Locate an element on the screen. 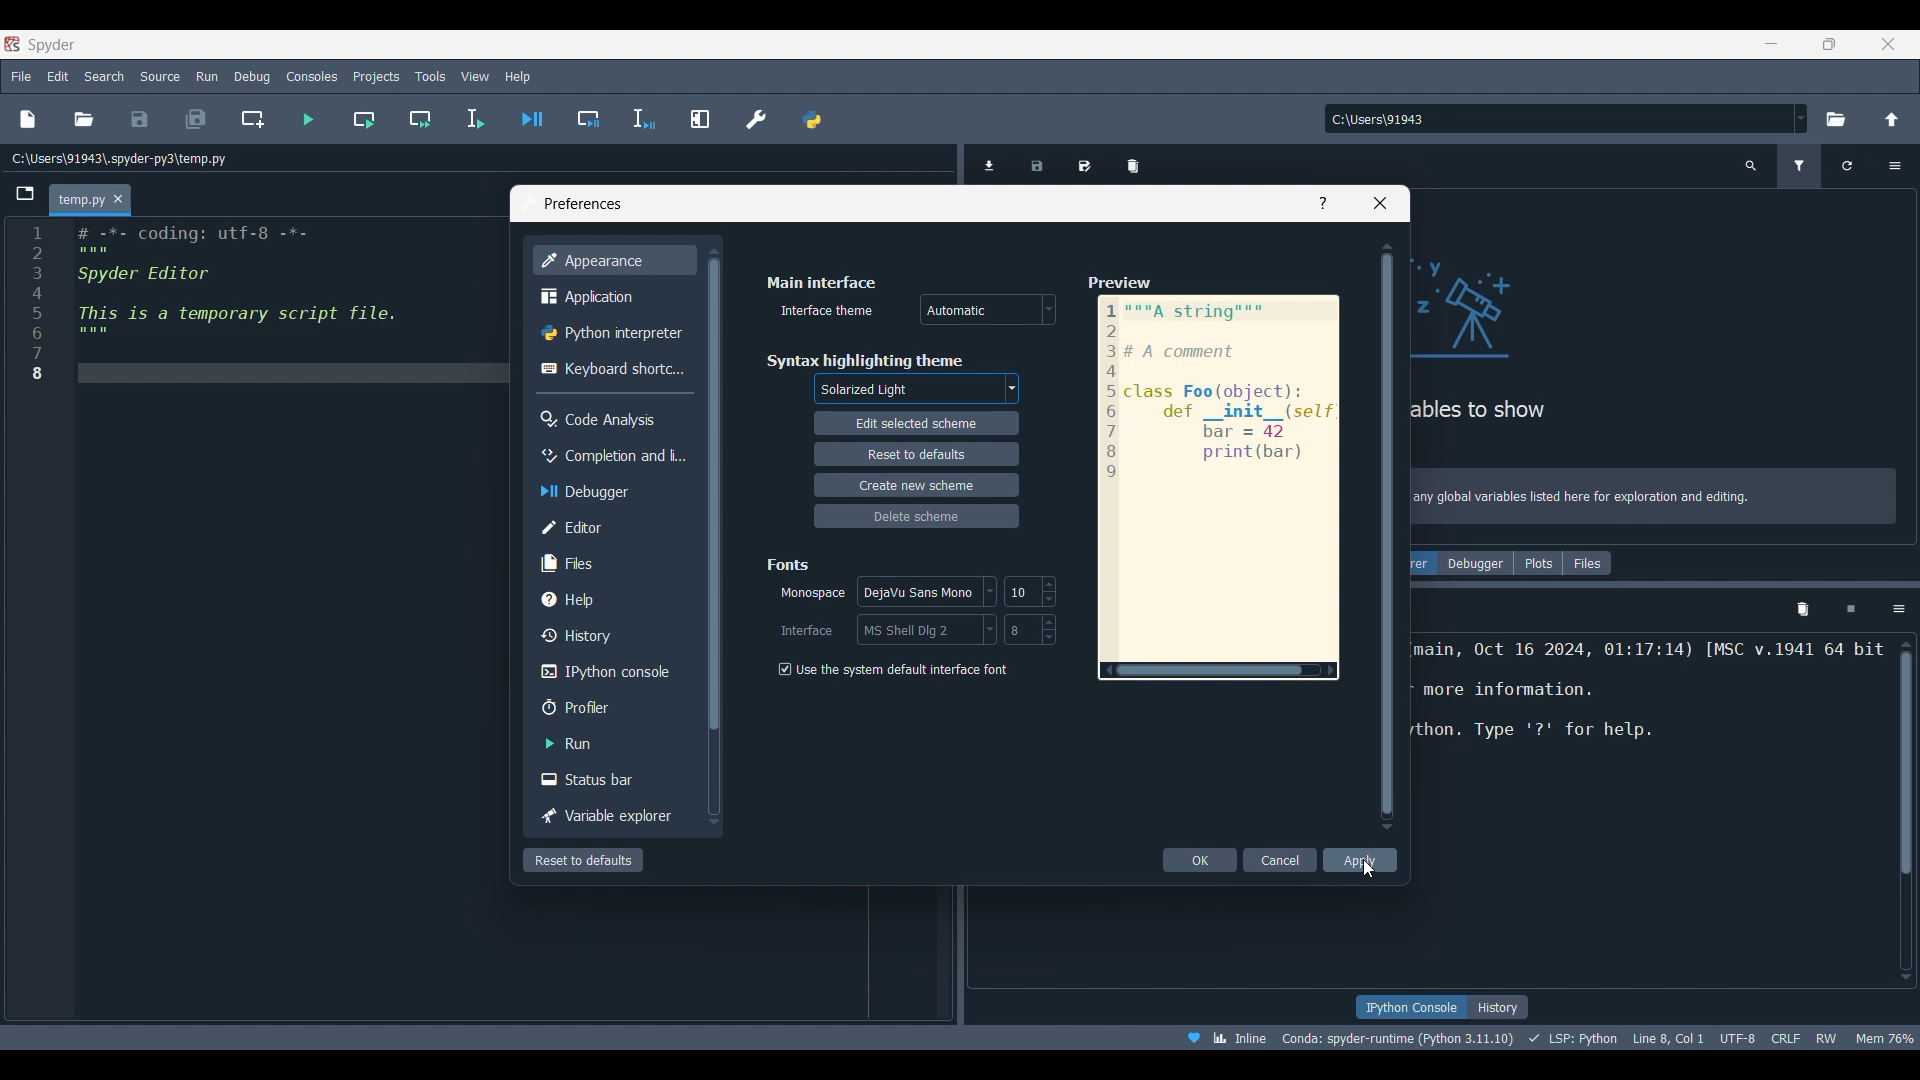 The height and width of the screenshot is (1080, 1920). rw is located at coordinates (1830, 1039).